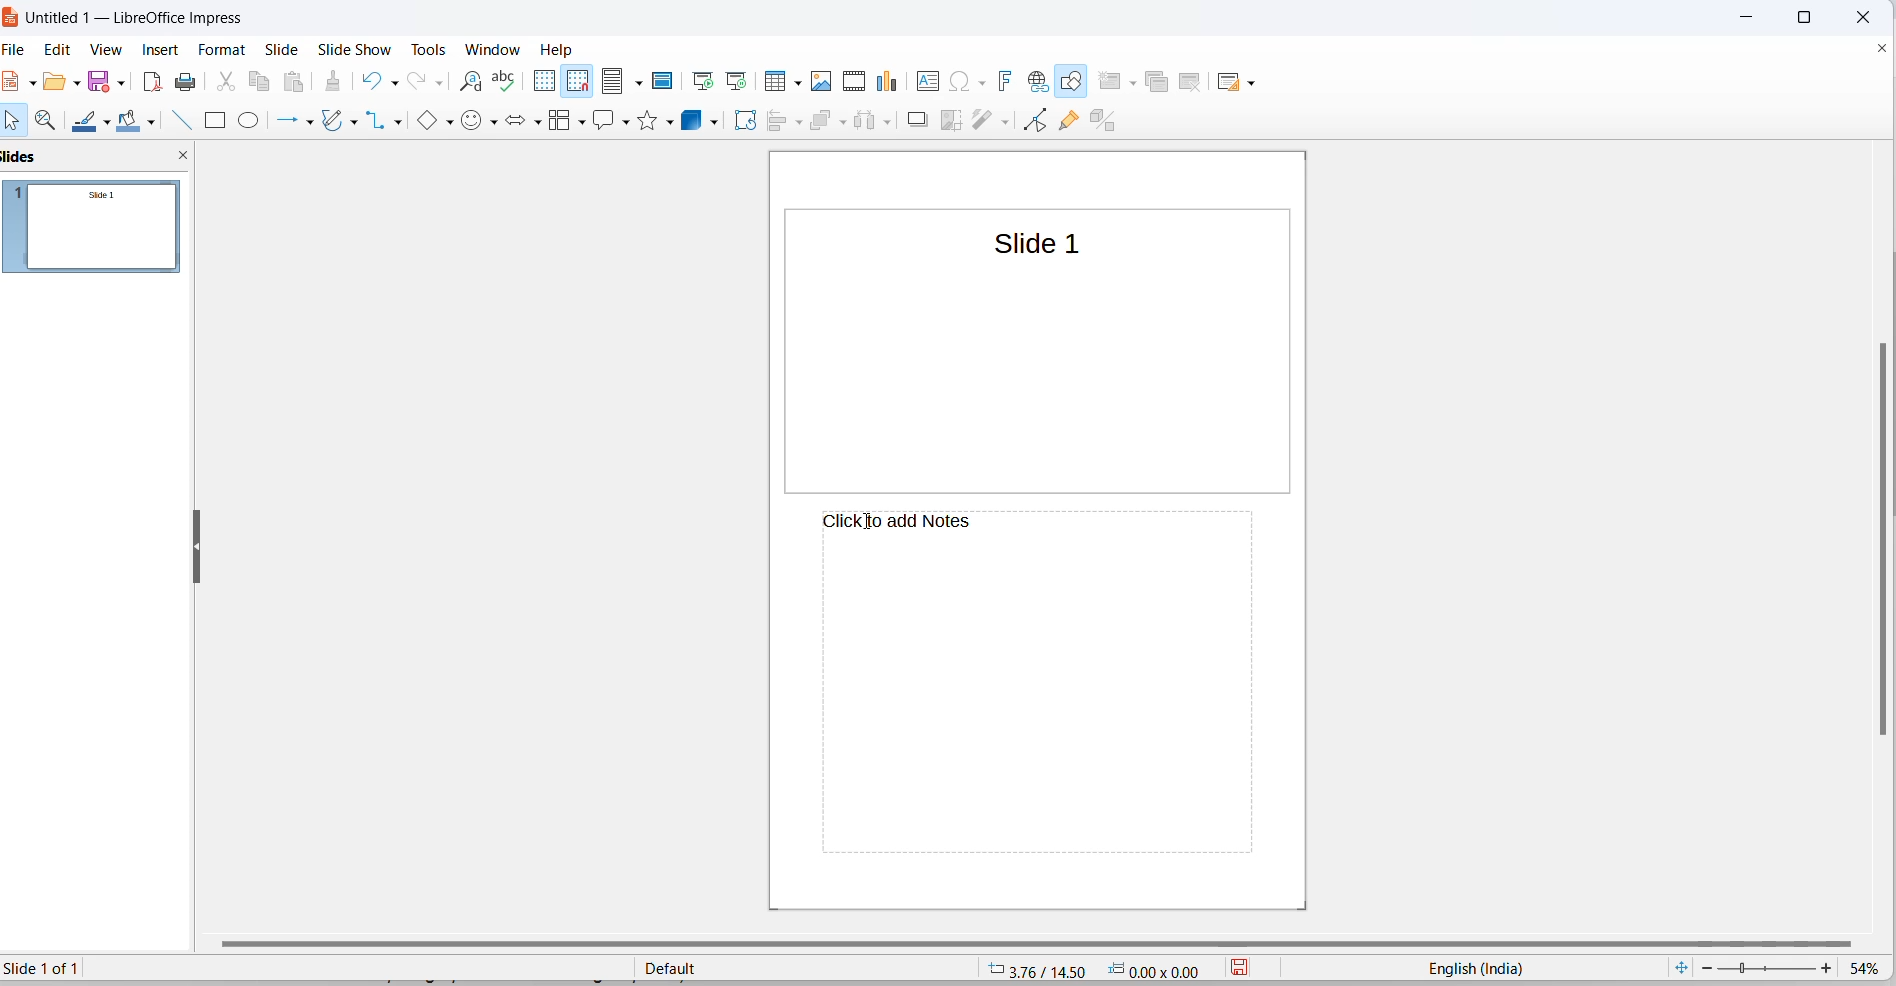  Describe the element at coordinates (335, 81) in the screenshot. I see `clone formatting` at that location.